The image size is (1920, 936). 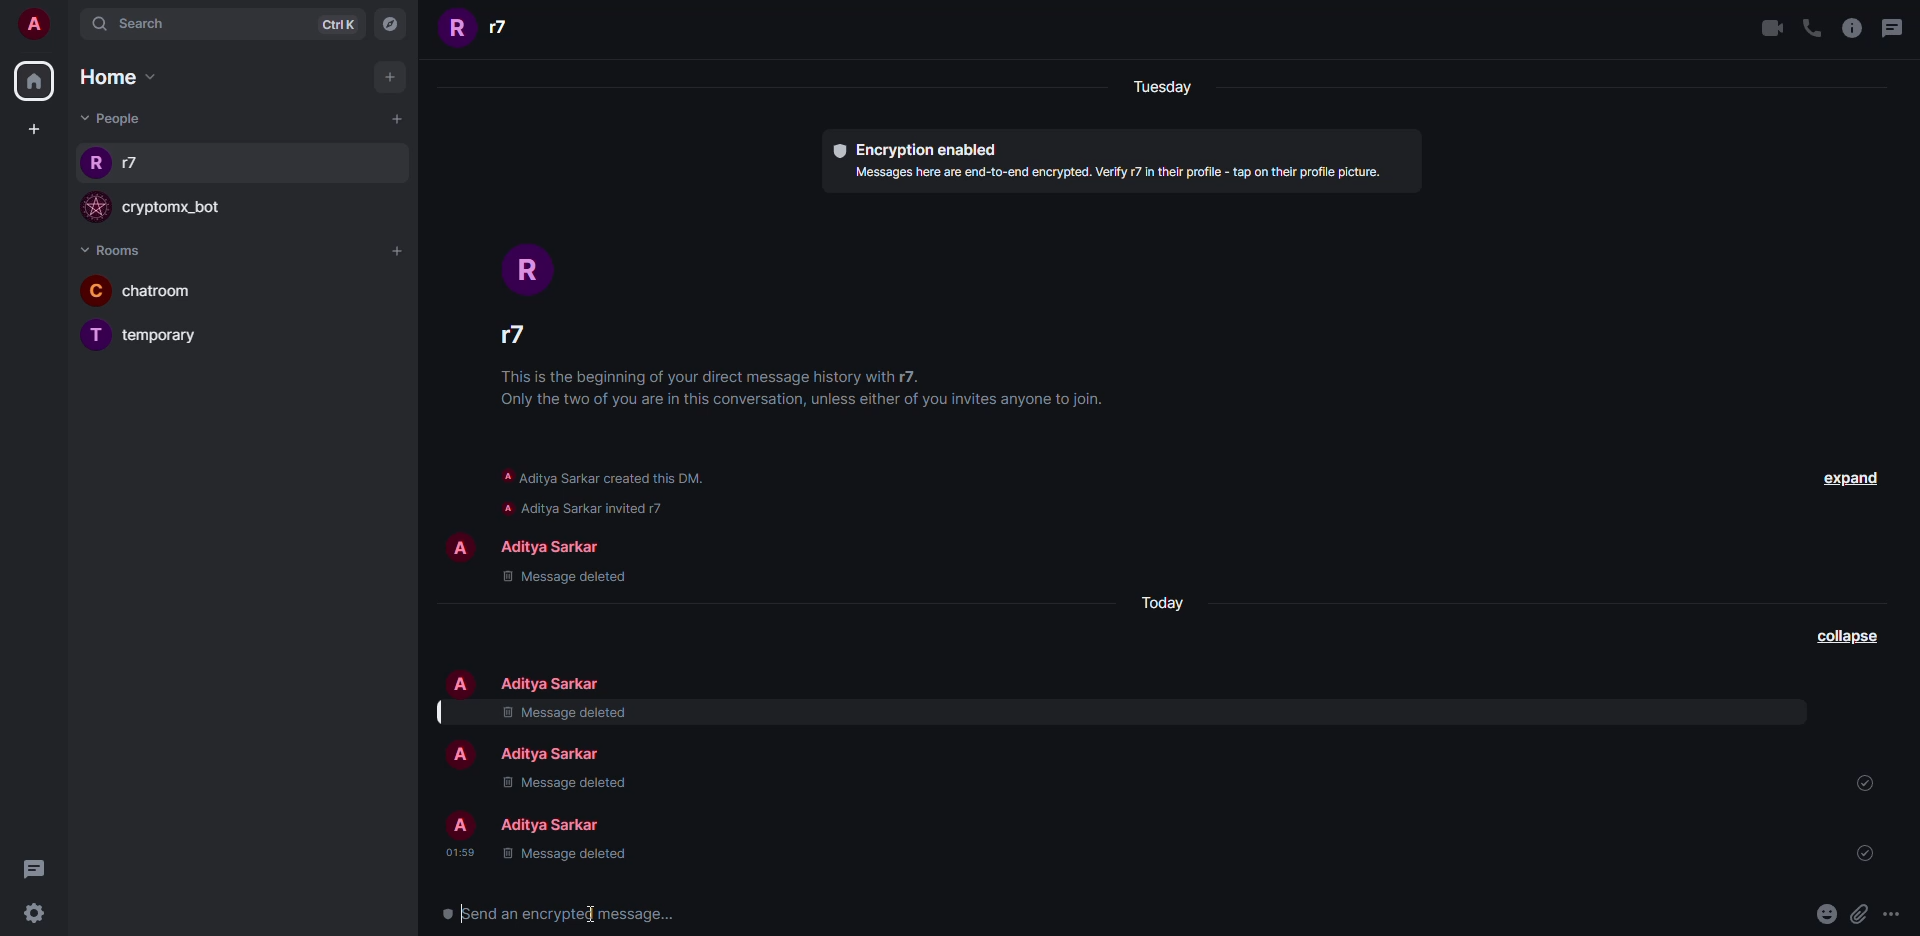 I want to click on profile, so click(x=98, y=290).